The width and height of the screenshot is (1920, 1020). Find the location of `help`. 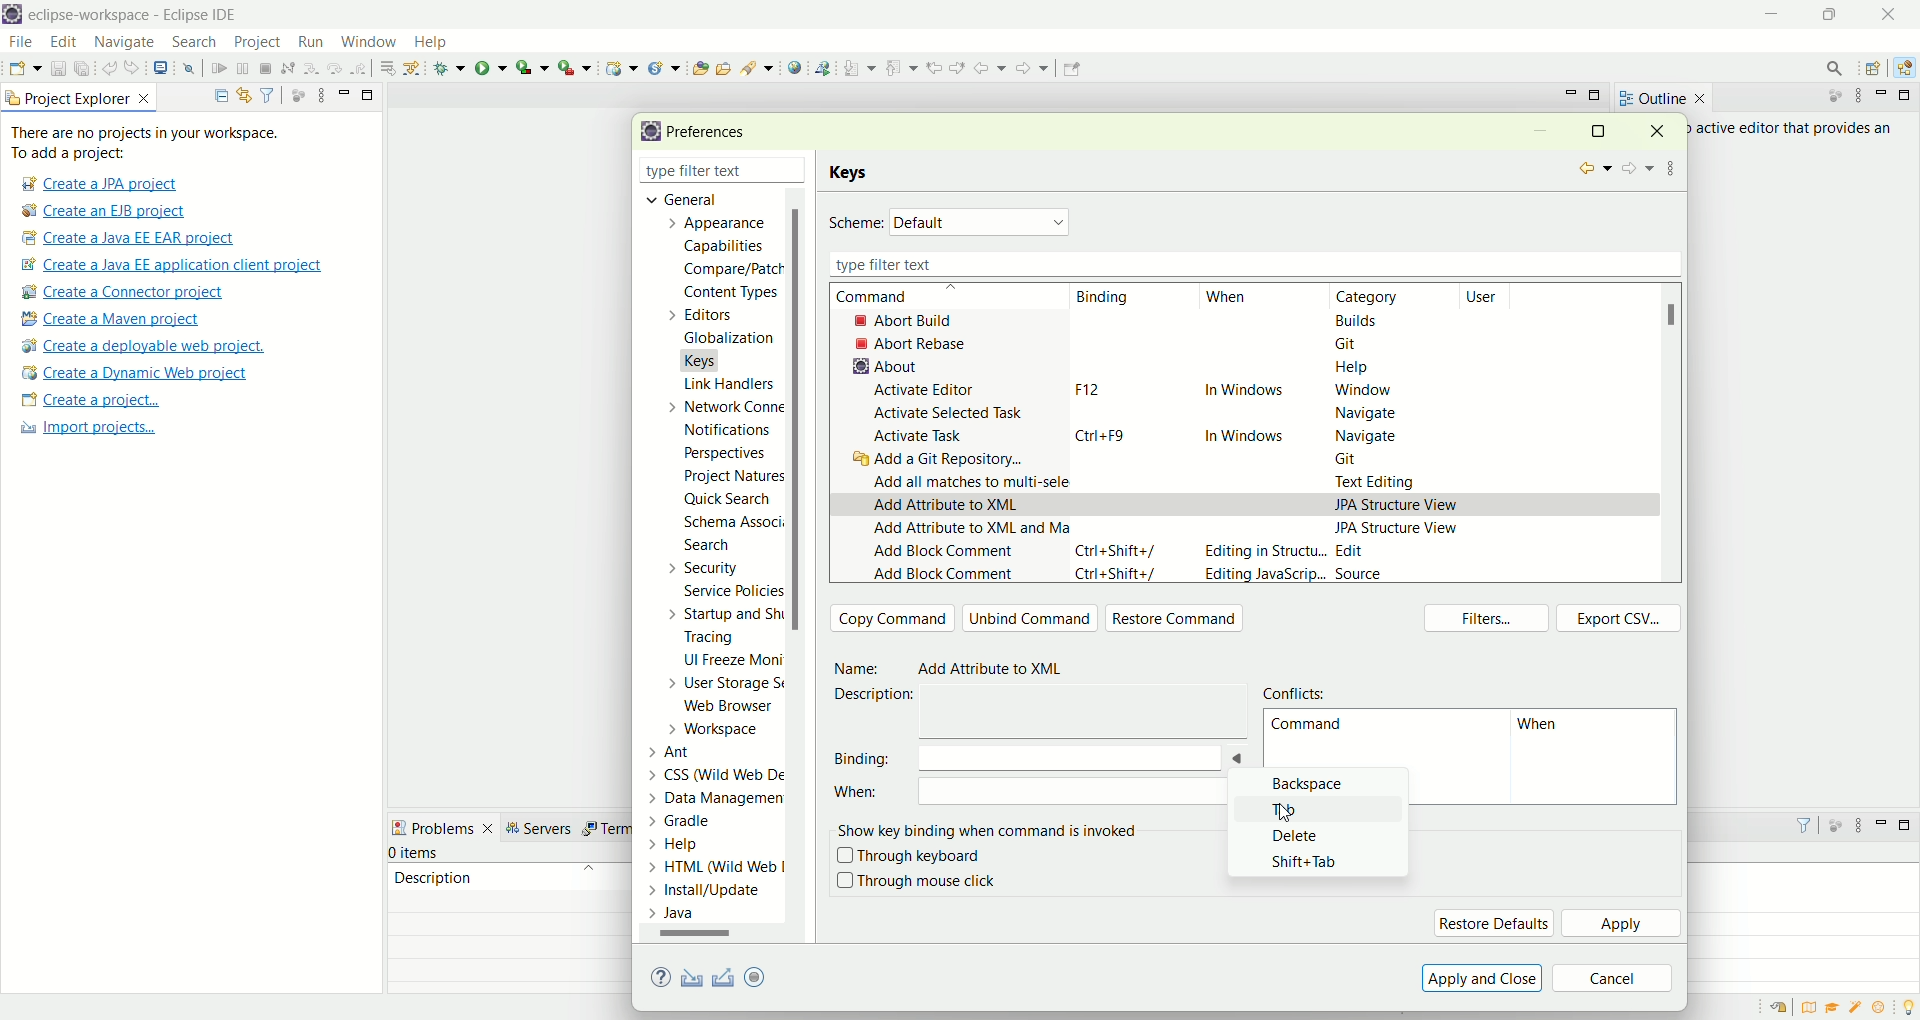

help is located at coordinates (1353, 371).